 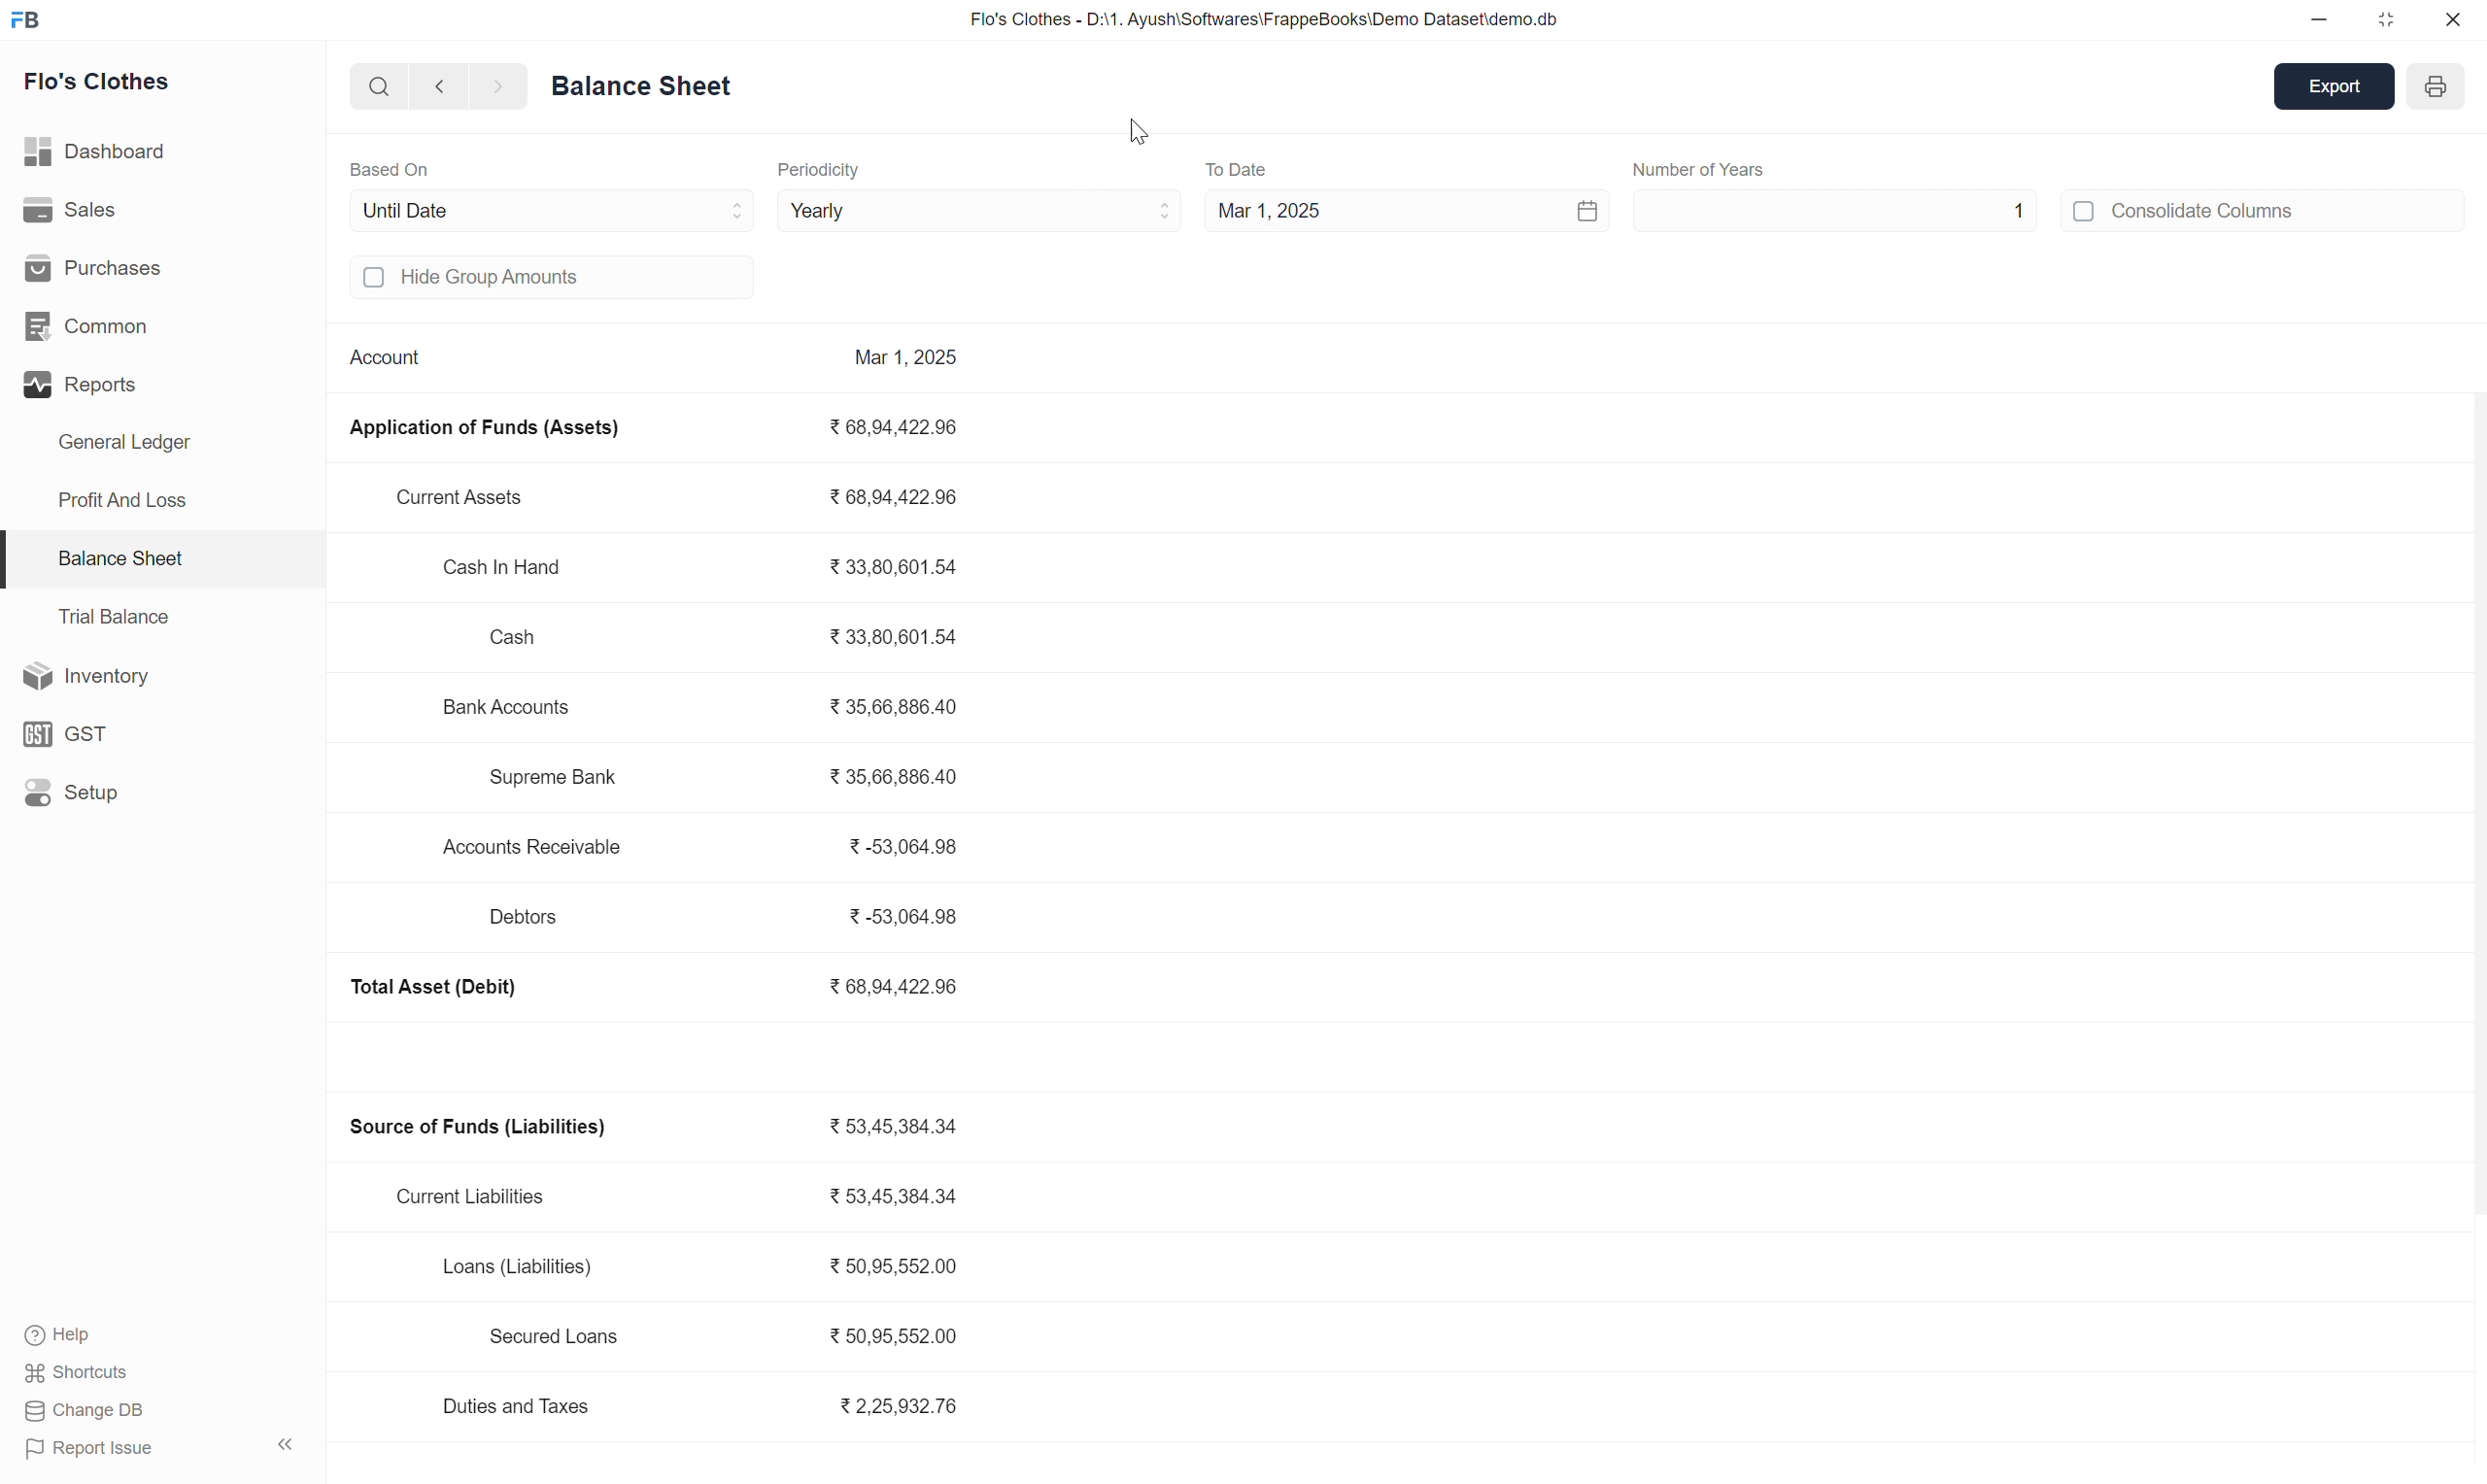 What do you see at coordinates (2449, 20) in the screenshot?
I see `close` at bounding box center [2449, 20].